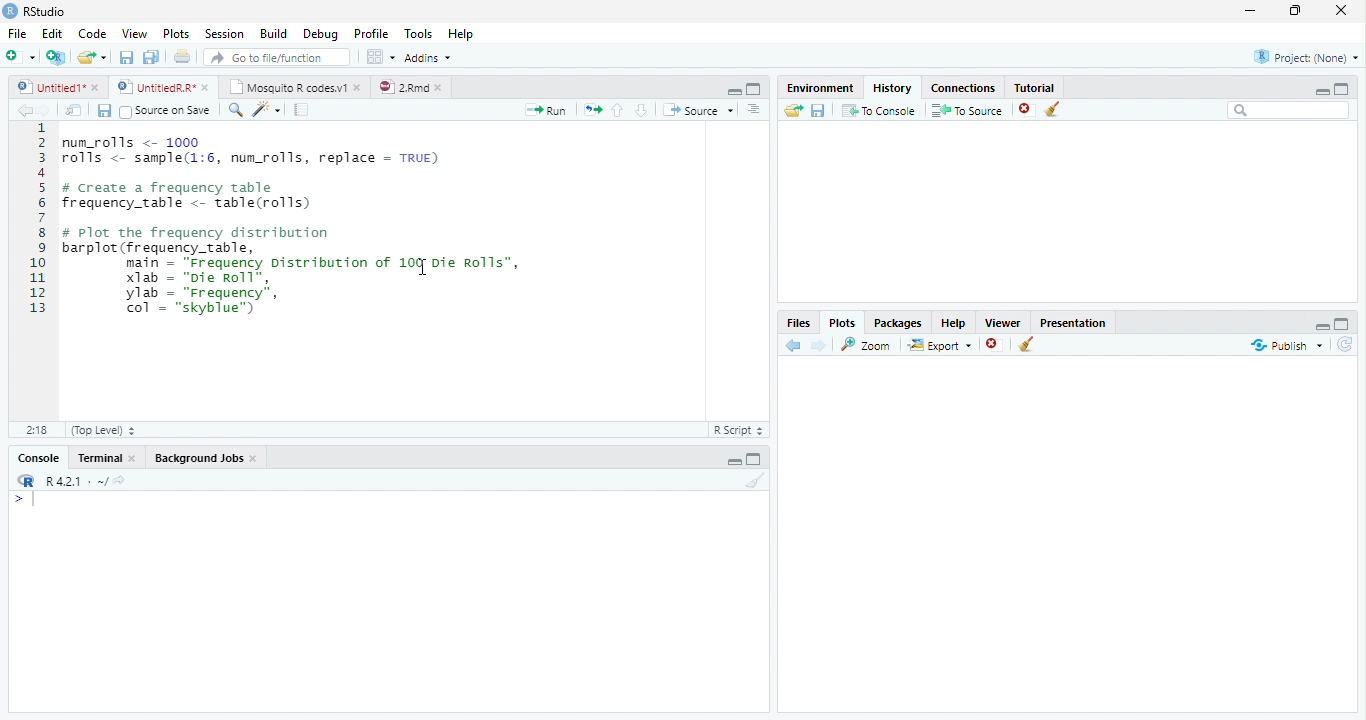  What do you see at coordinates (1322, 327) in the screenshot?
I see `Hide` at bounding box center [1322, 327].